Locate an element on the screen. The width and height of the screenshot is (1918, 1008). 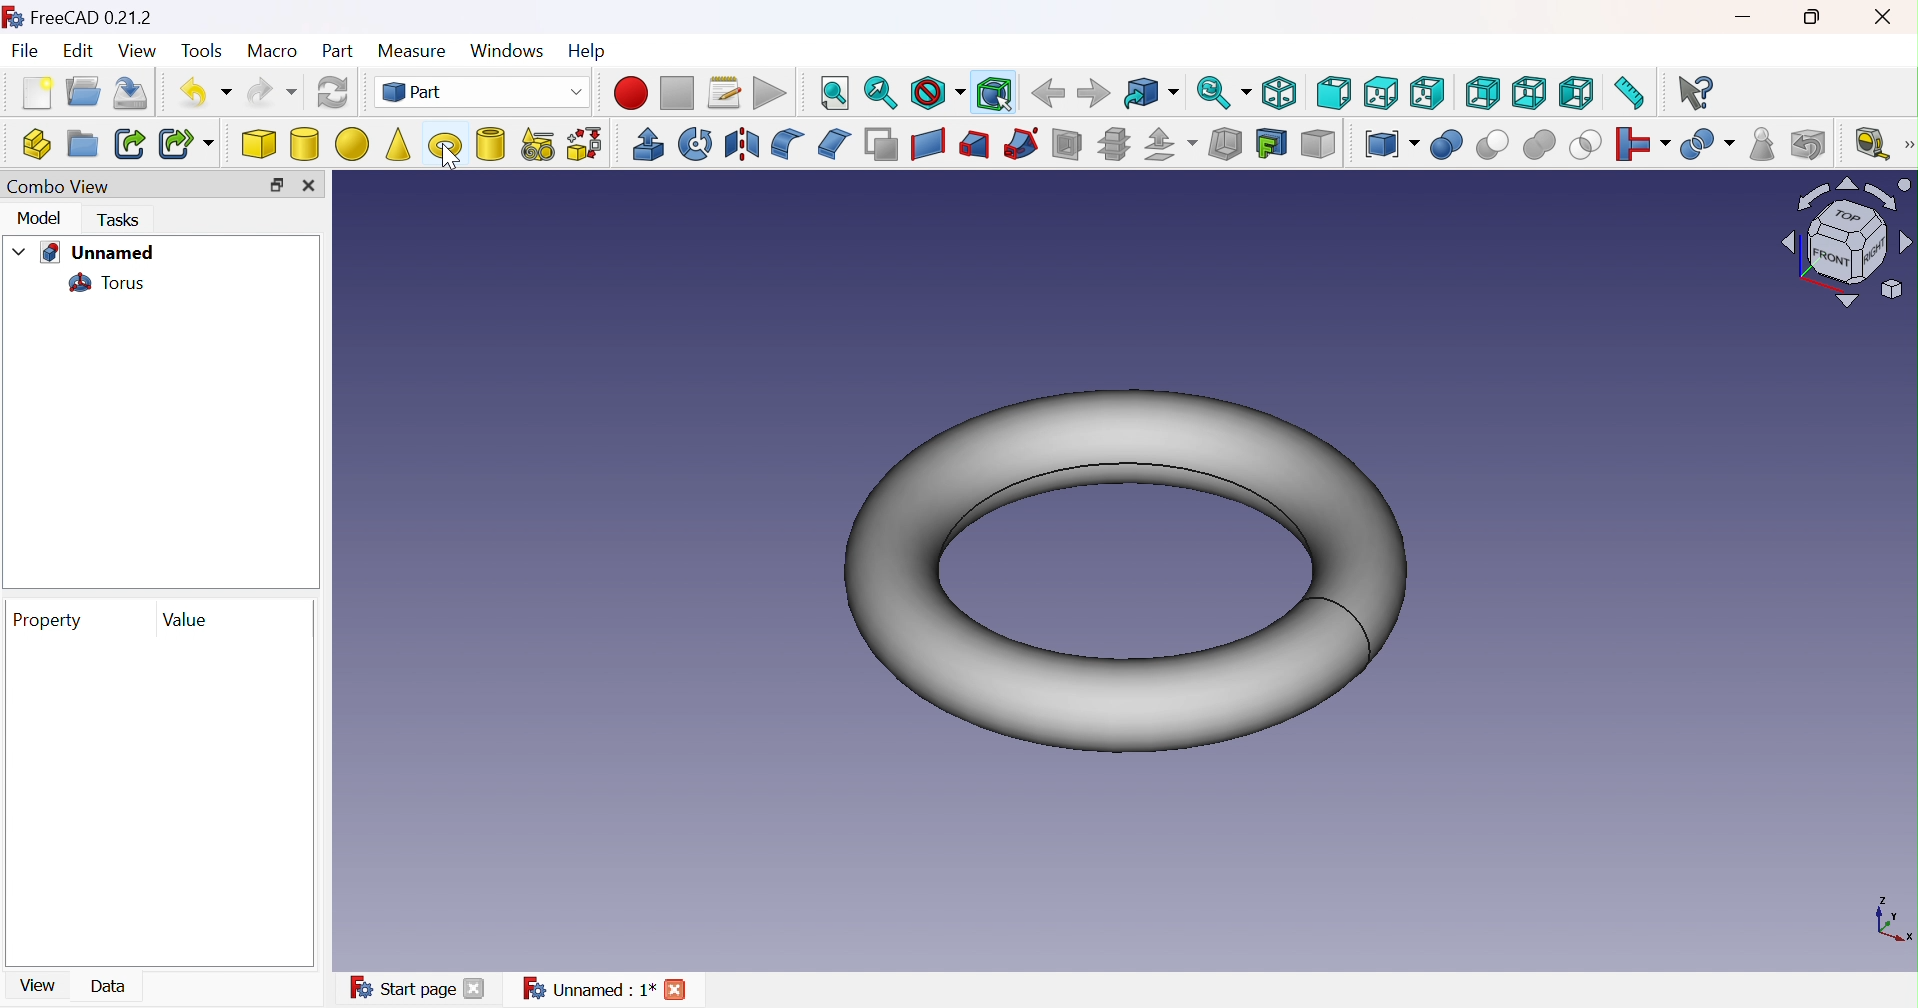
Create projection on surface is located at coordinates (1272, 144).